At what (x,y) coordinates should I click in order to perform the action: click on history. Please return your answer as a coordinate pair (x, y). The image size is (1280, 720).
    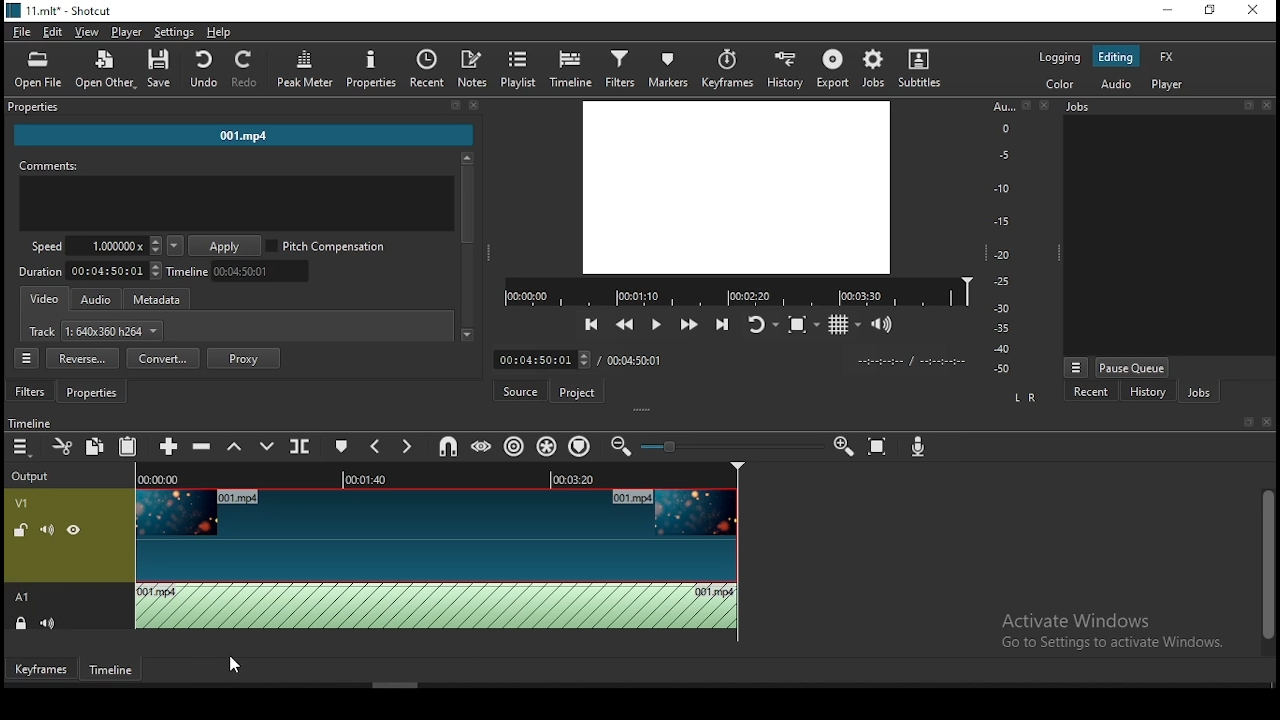
    Looking at the image, I should click on (1147, 392).